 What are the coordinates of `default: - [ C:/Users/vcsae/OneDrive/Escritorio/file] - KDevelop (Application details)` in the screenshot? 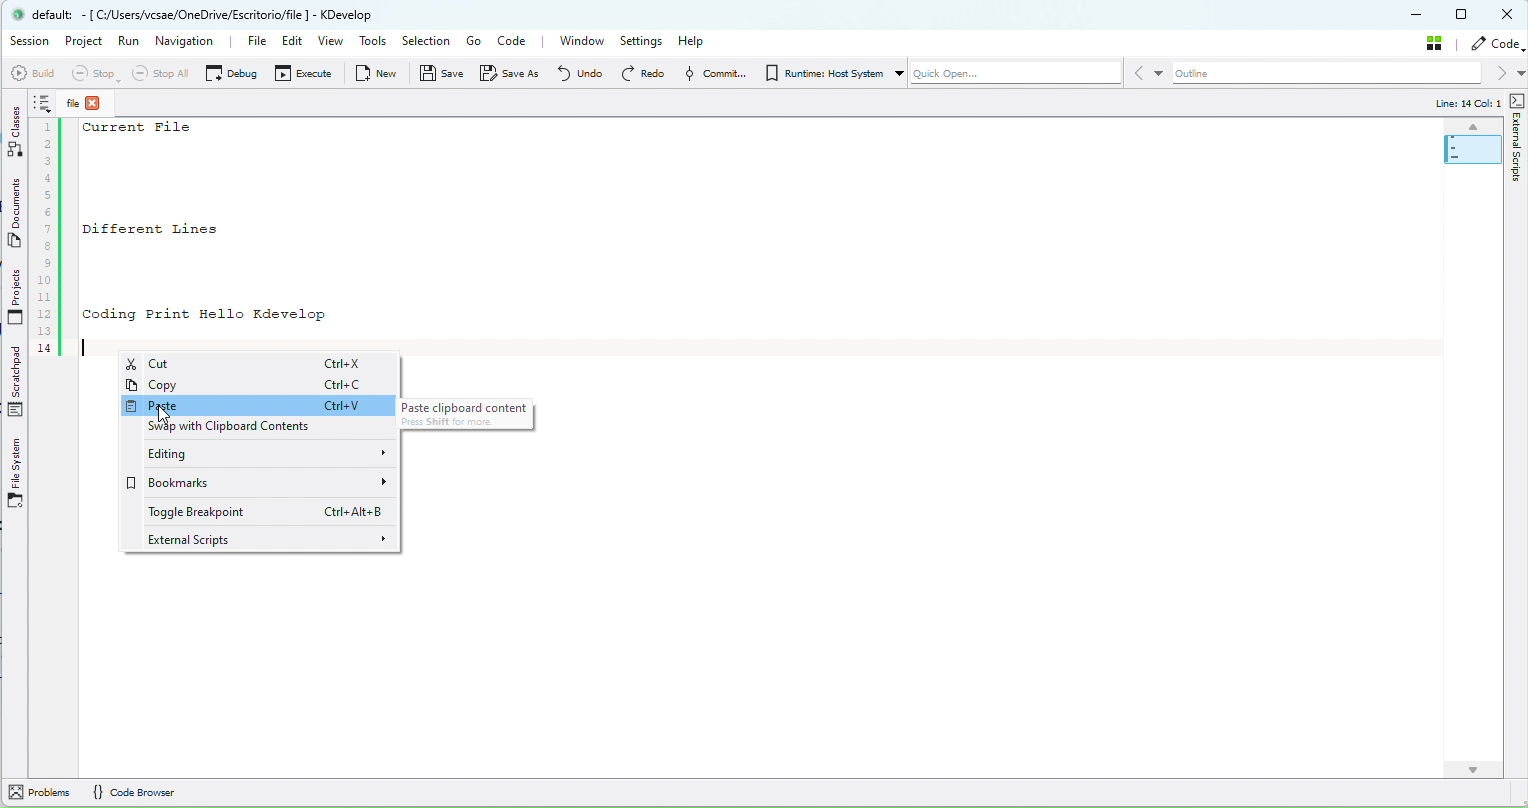 It's located at (209, 14).